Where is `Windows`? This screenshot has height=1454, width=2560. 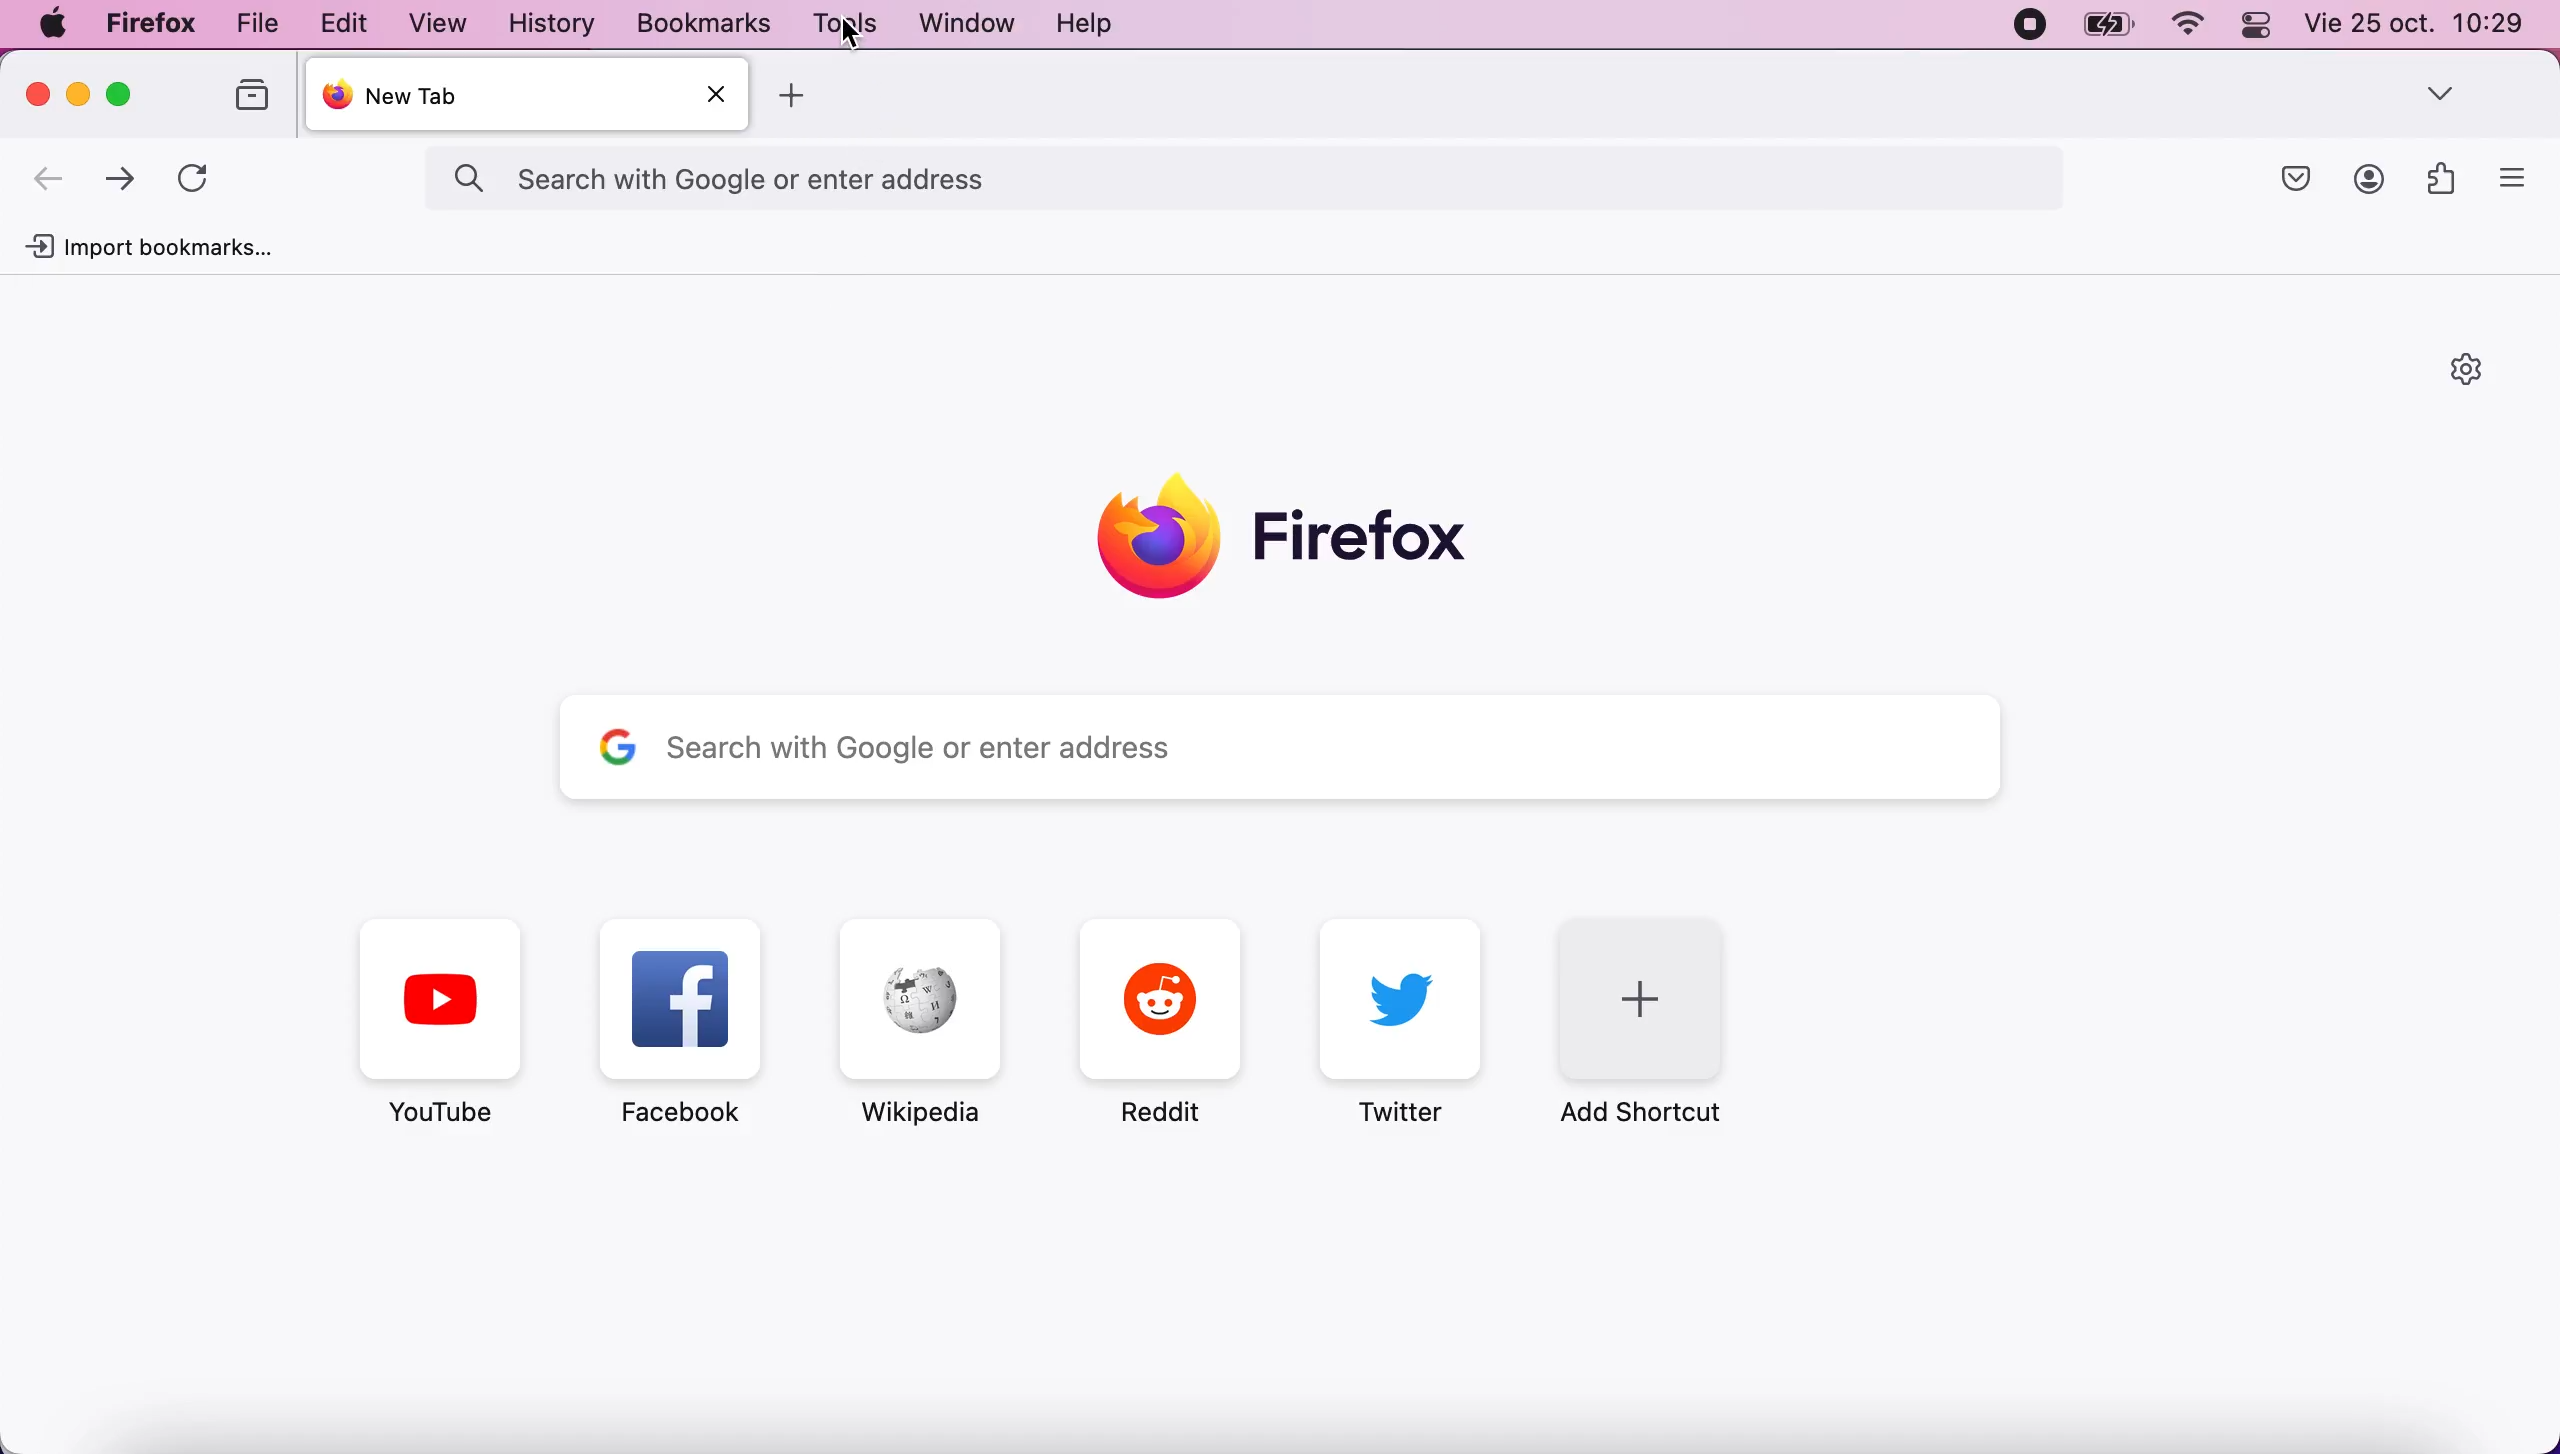
Windows is located at coordinates (971, 22).